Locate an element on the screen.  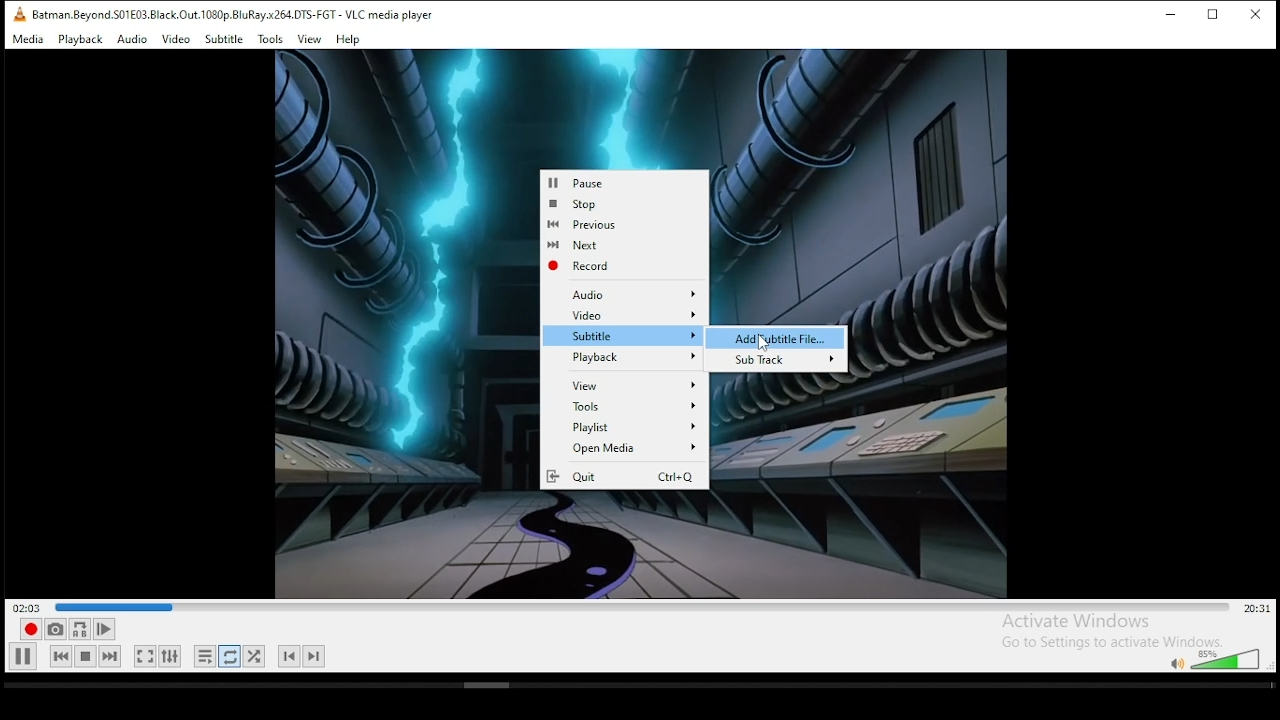
Tools options is located at coordinates (625, 406).